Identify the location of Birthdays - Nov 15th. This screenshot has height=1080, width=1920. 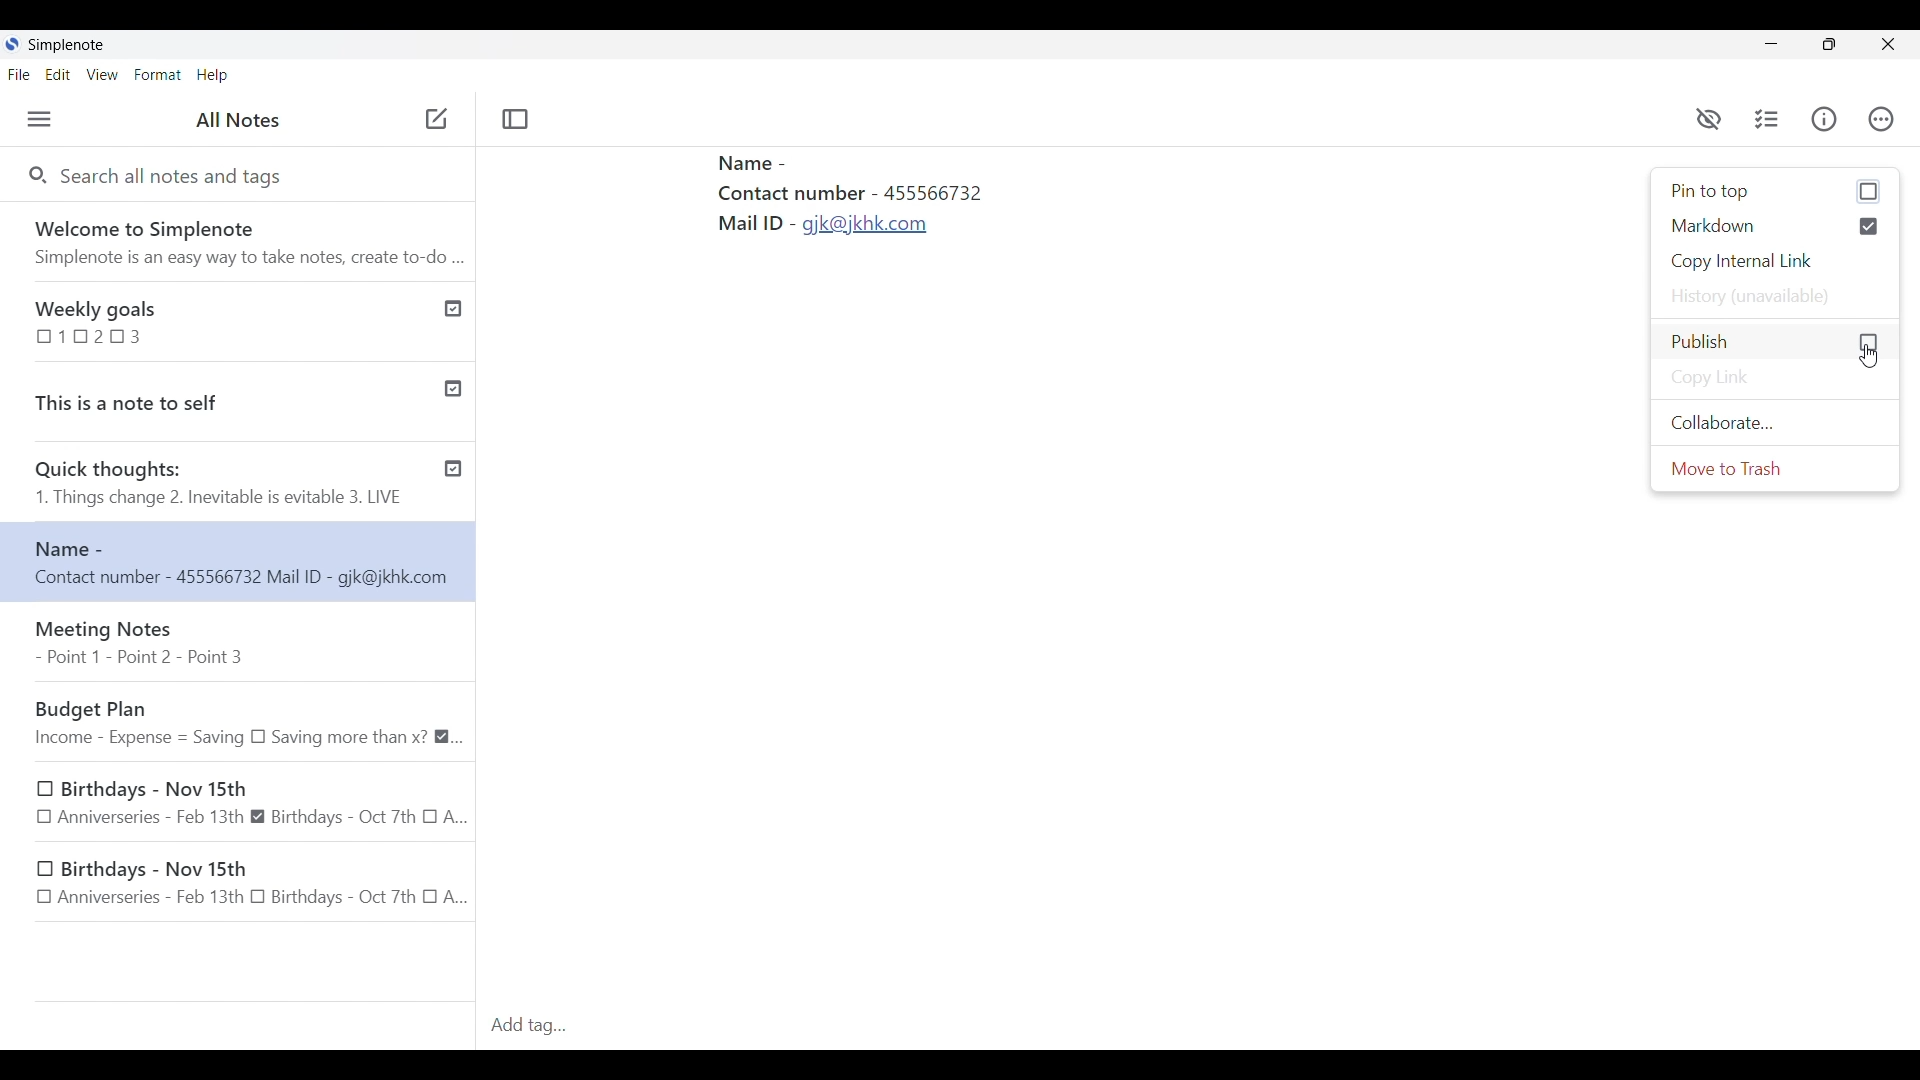
(243, 885).